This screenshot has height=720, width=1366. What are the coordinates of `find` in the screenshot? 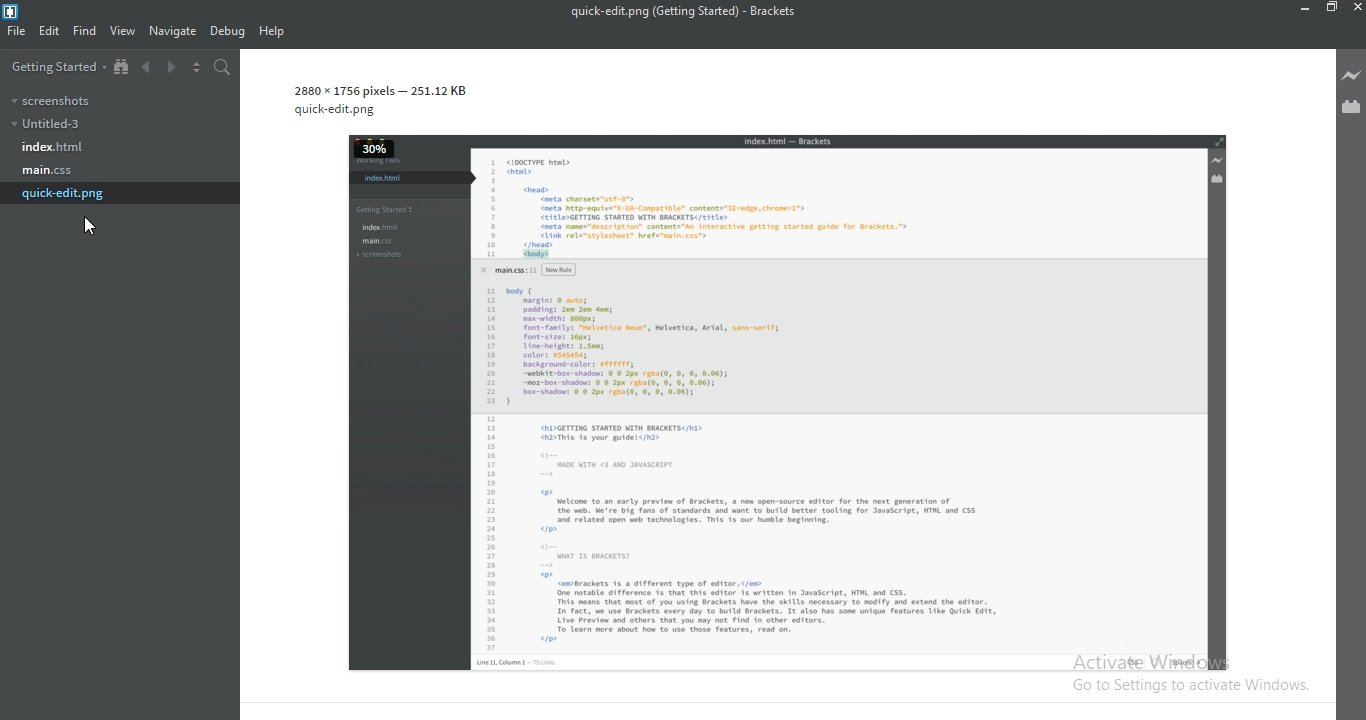 It's located at (83, 31).